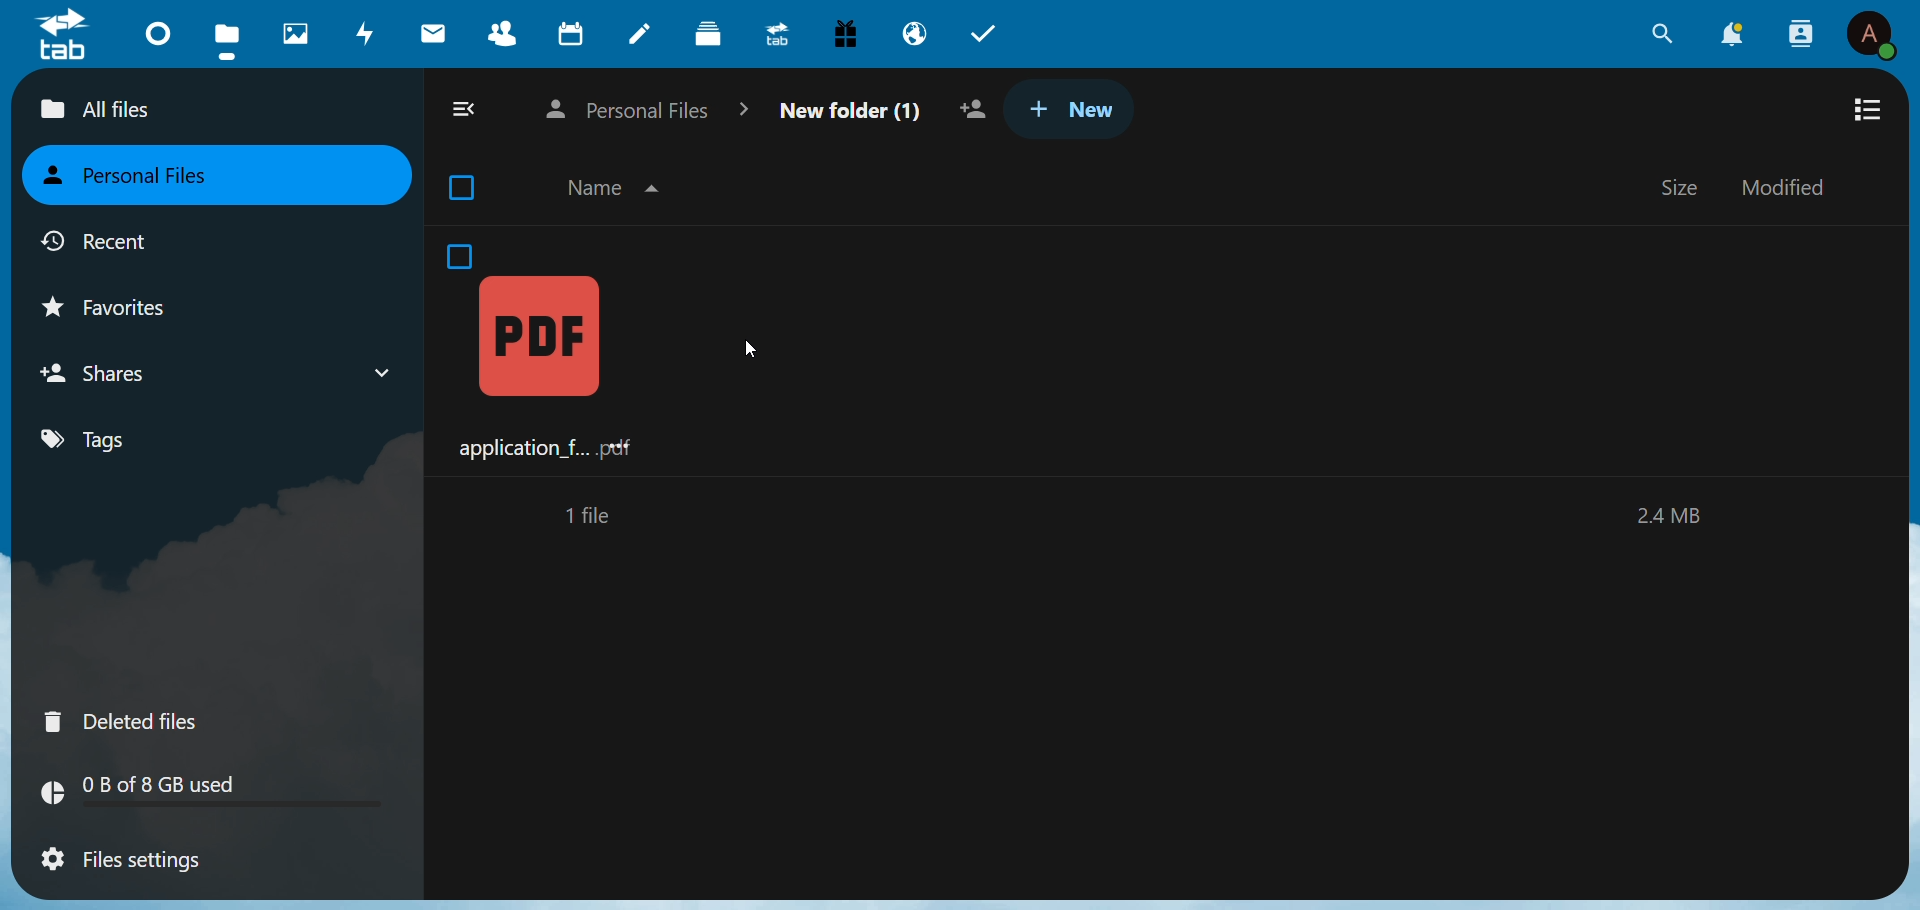 This screenshot has height=910, width=1920. I want to click on logo, so click(65, 36).